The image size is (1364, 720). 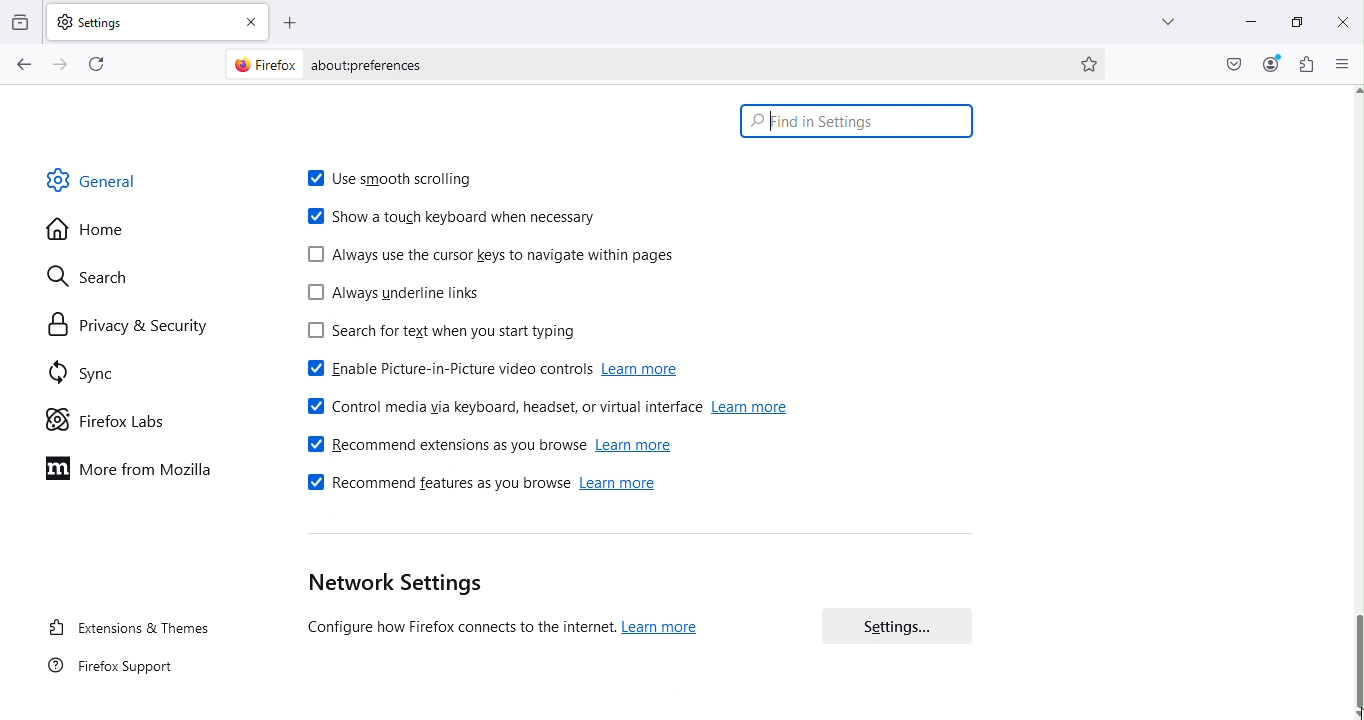 I want to click on SYnc, so click(x=89, y=376).